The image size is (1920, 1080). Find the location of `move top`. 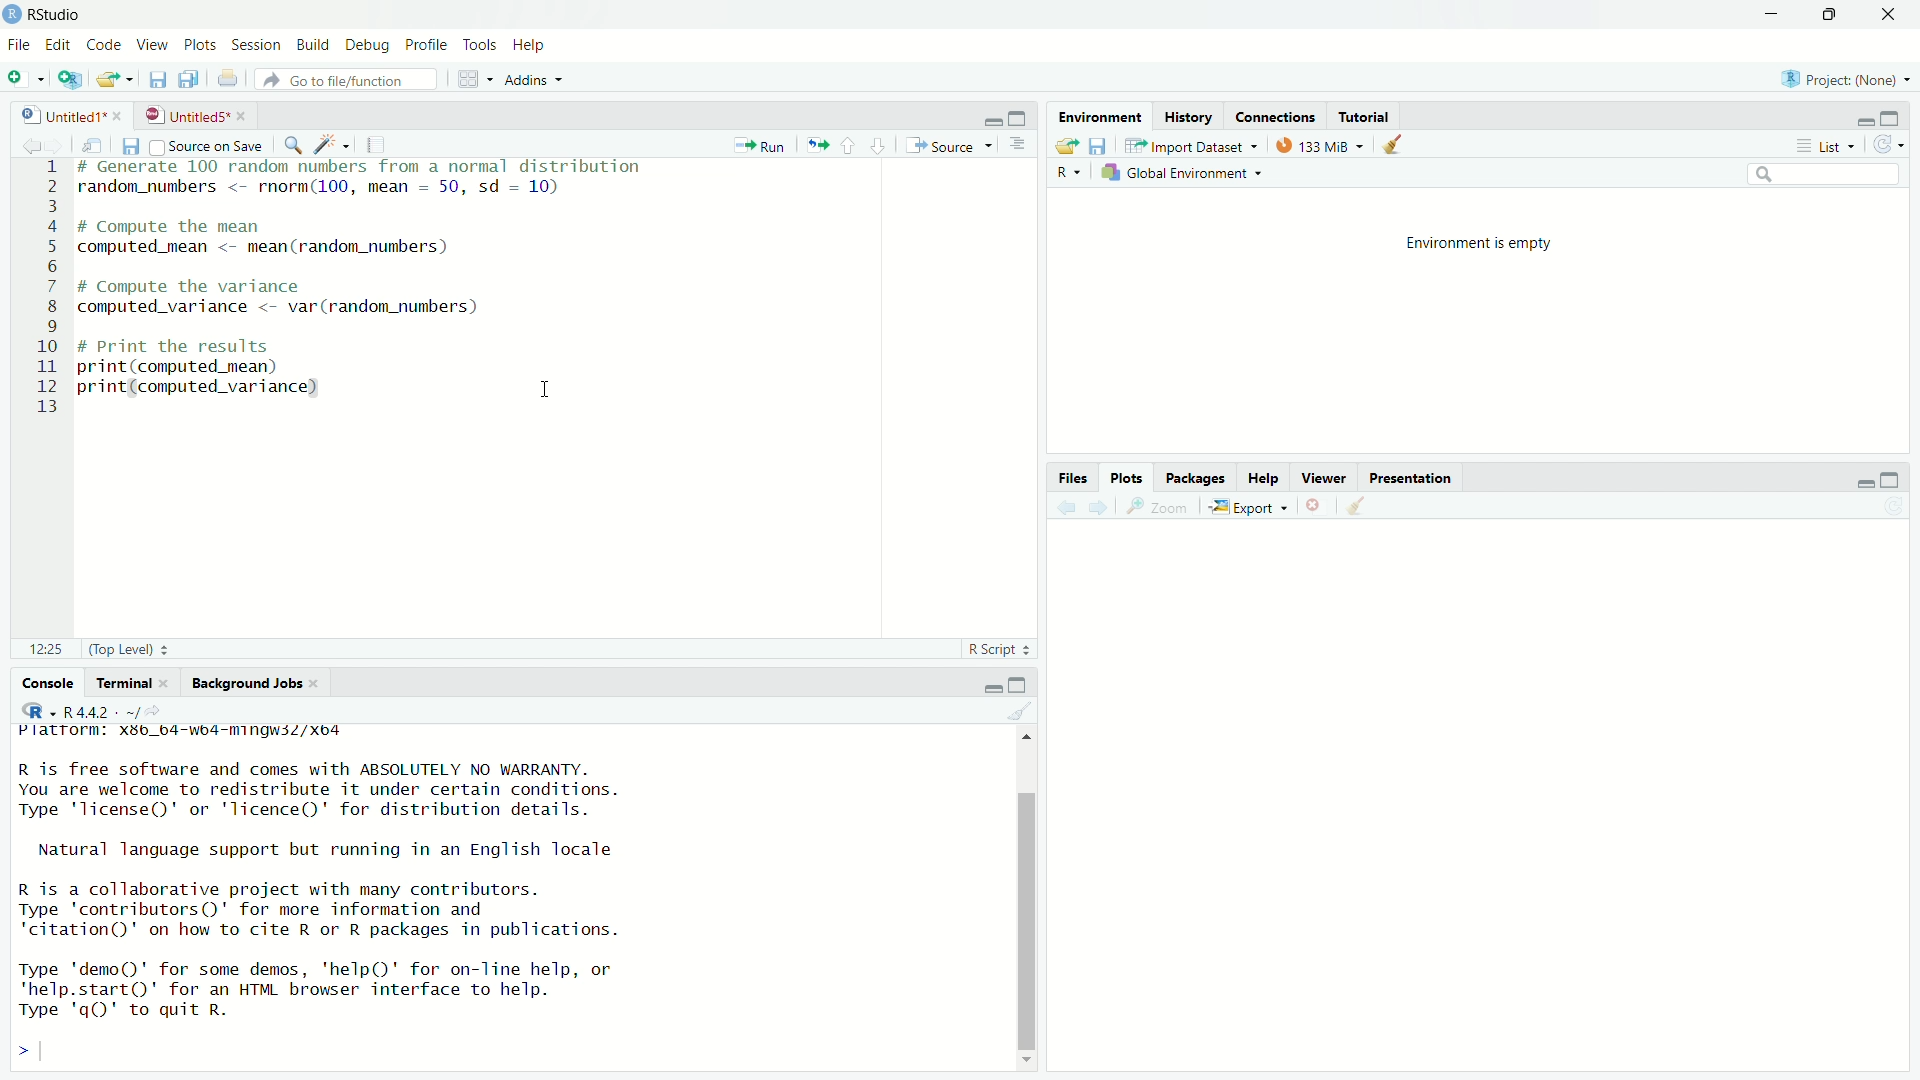

move top is located at coordinates (1025, 742).